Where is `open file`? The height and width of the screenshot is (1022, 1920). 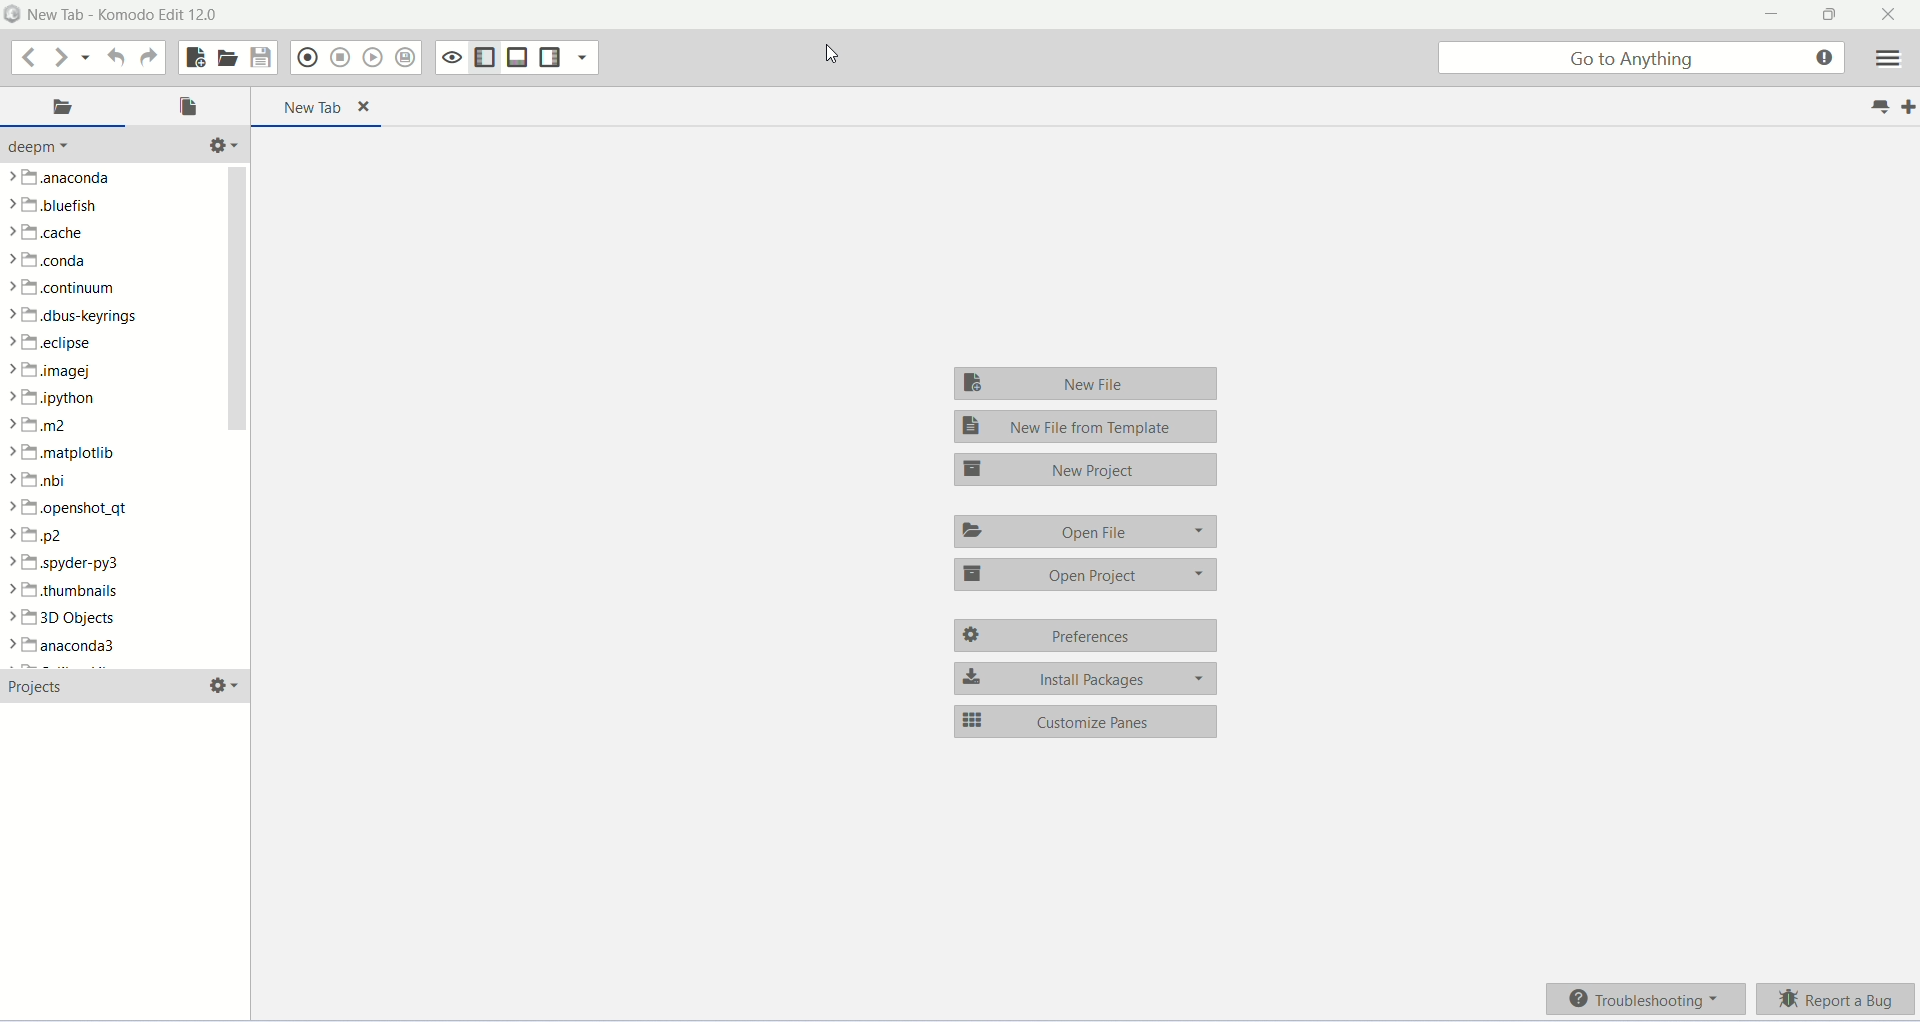 open file is located at coordinates (229, 57).